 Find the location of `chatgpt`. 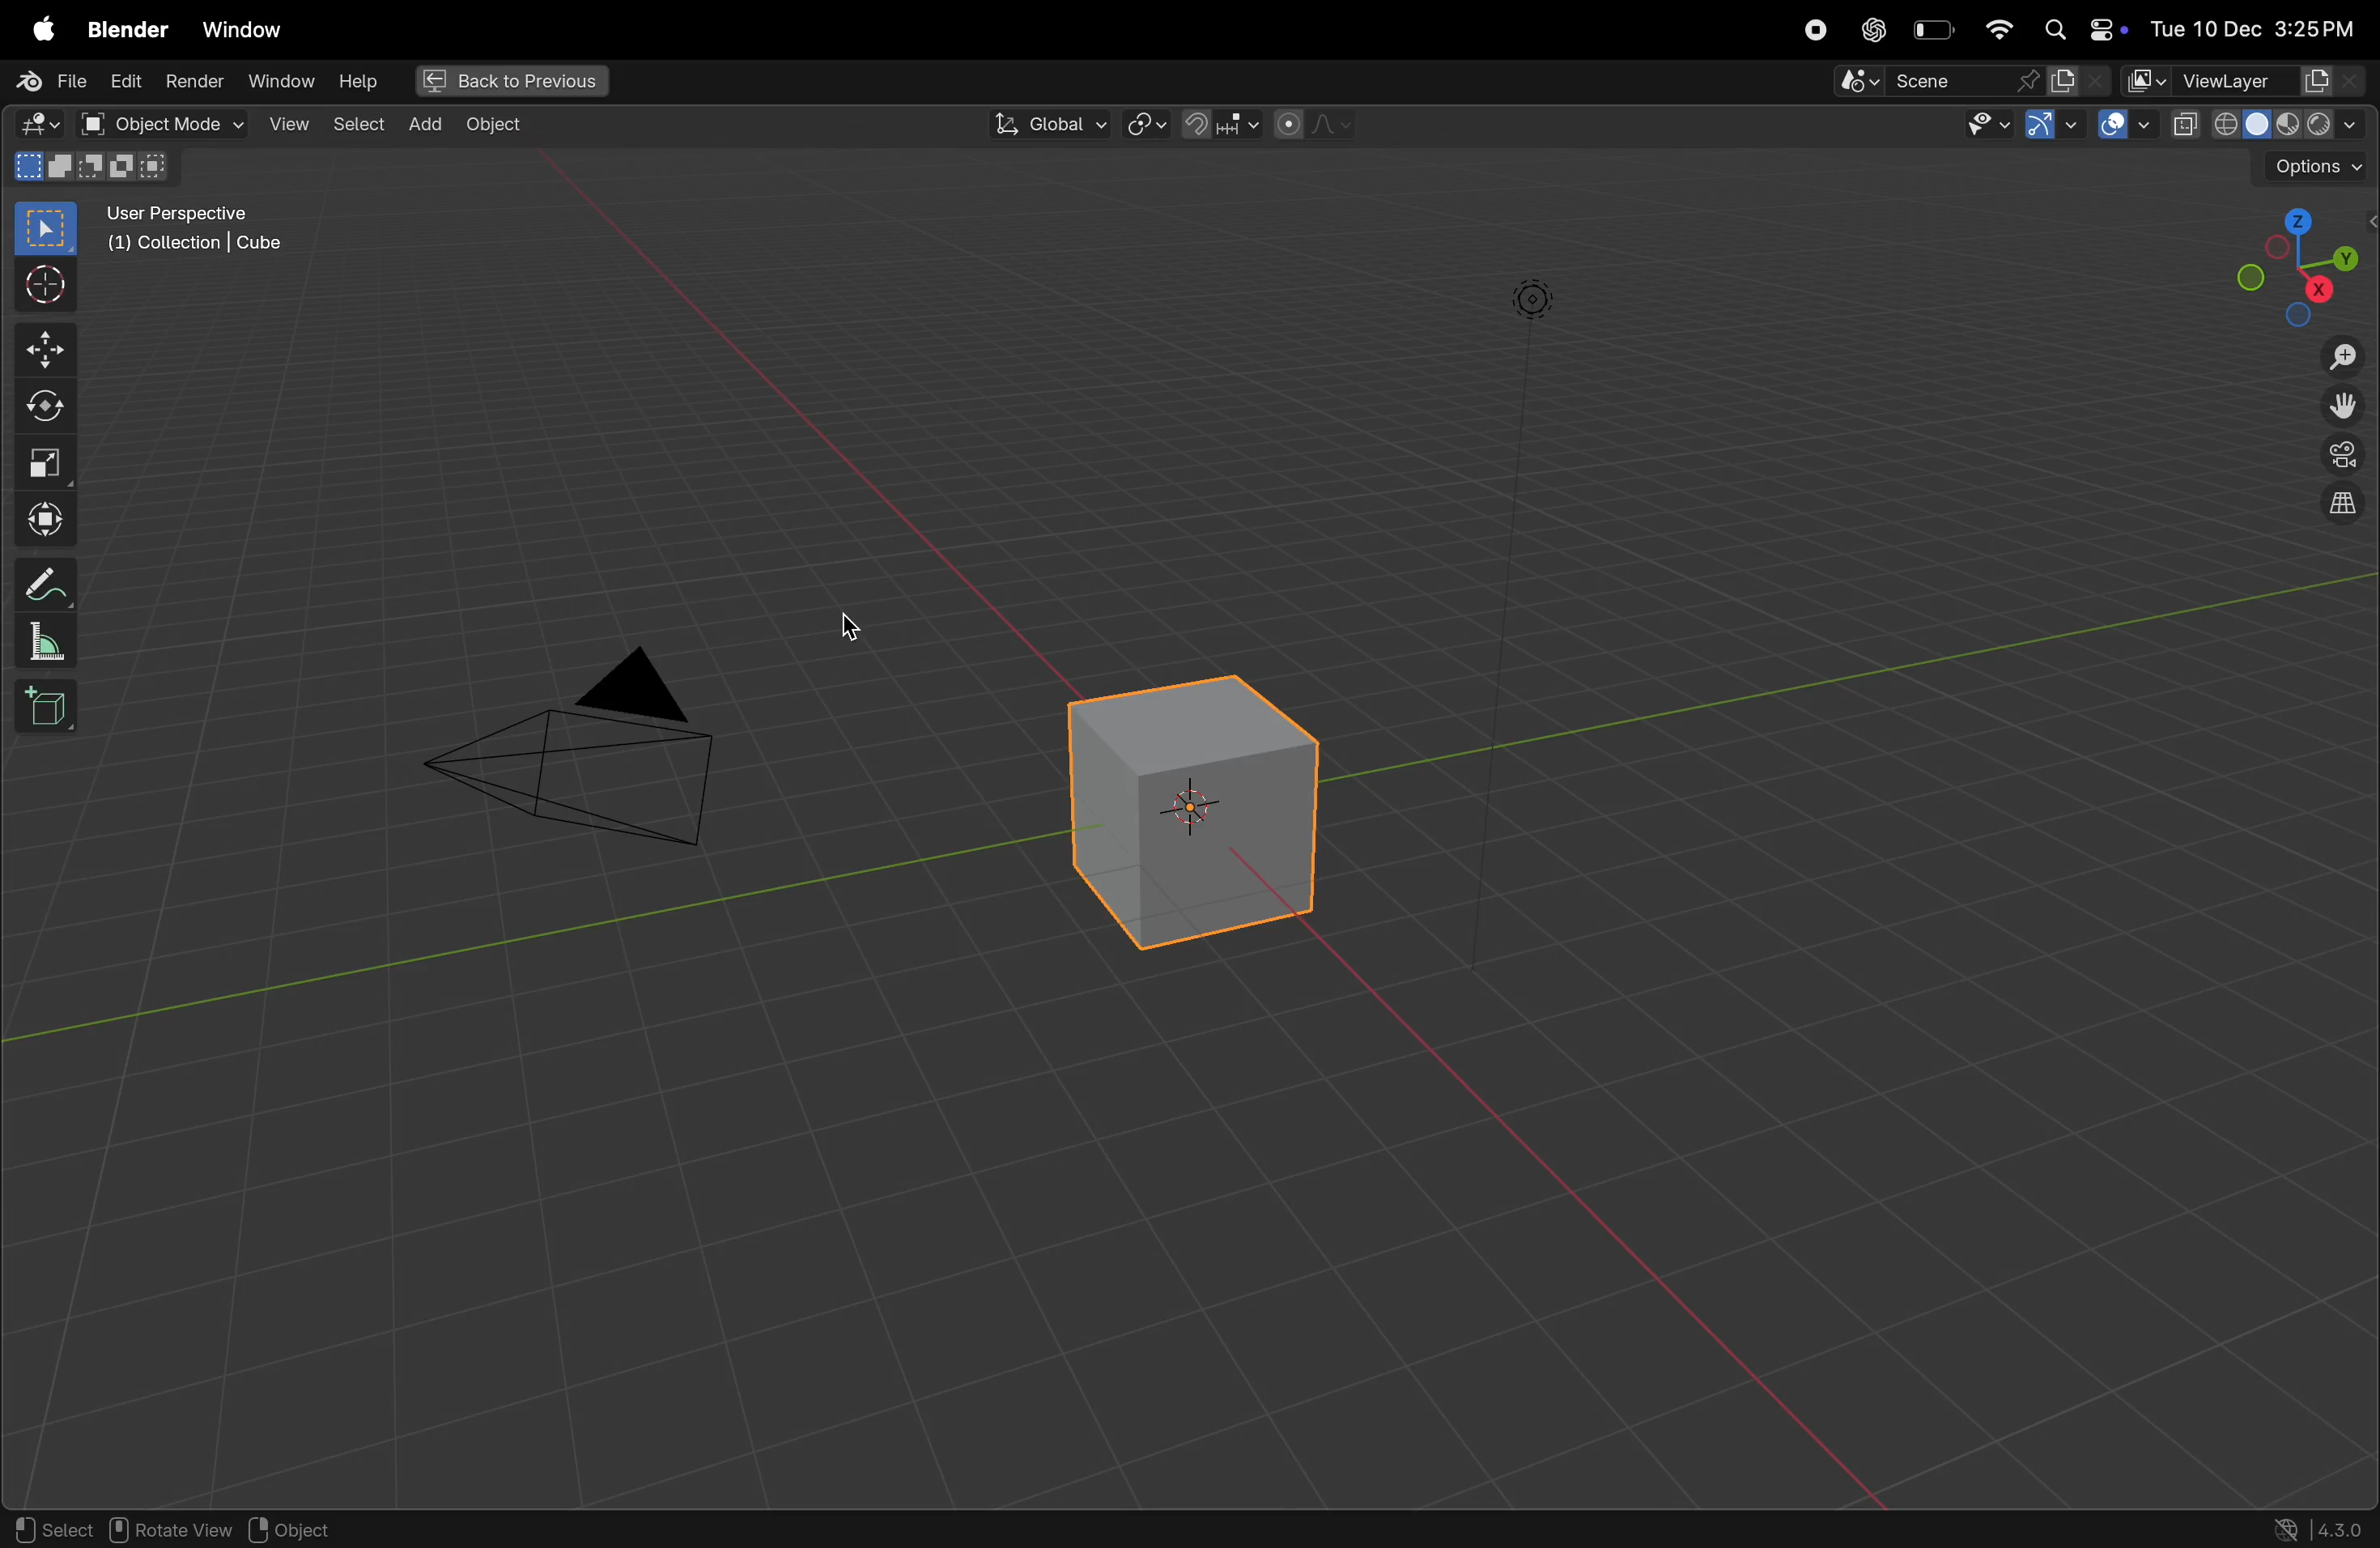

chatgpt is located at coordinates (1873, 29).